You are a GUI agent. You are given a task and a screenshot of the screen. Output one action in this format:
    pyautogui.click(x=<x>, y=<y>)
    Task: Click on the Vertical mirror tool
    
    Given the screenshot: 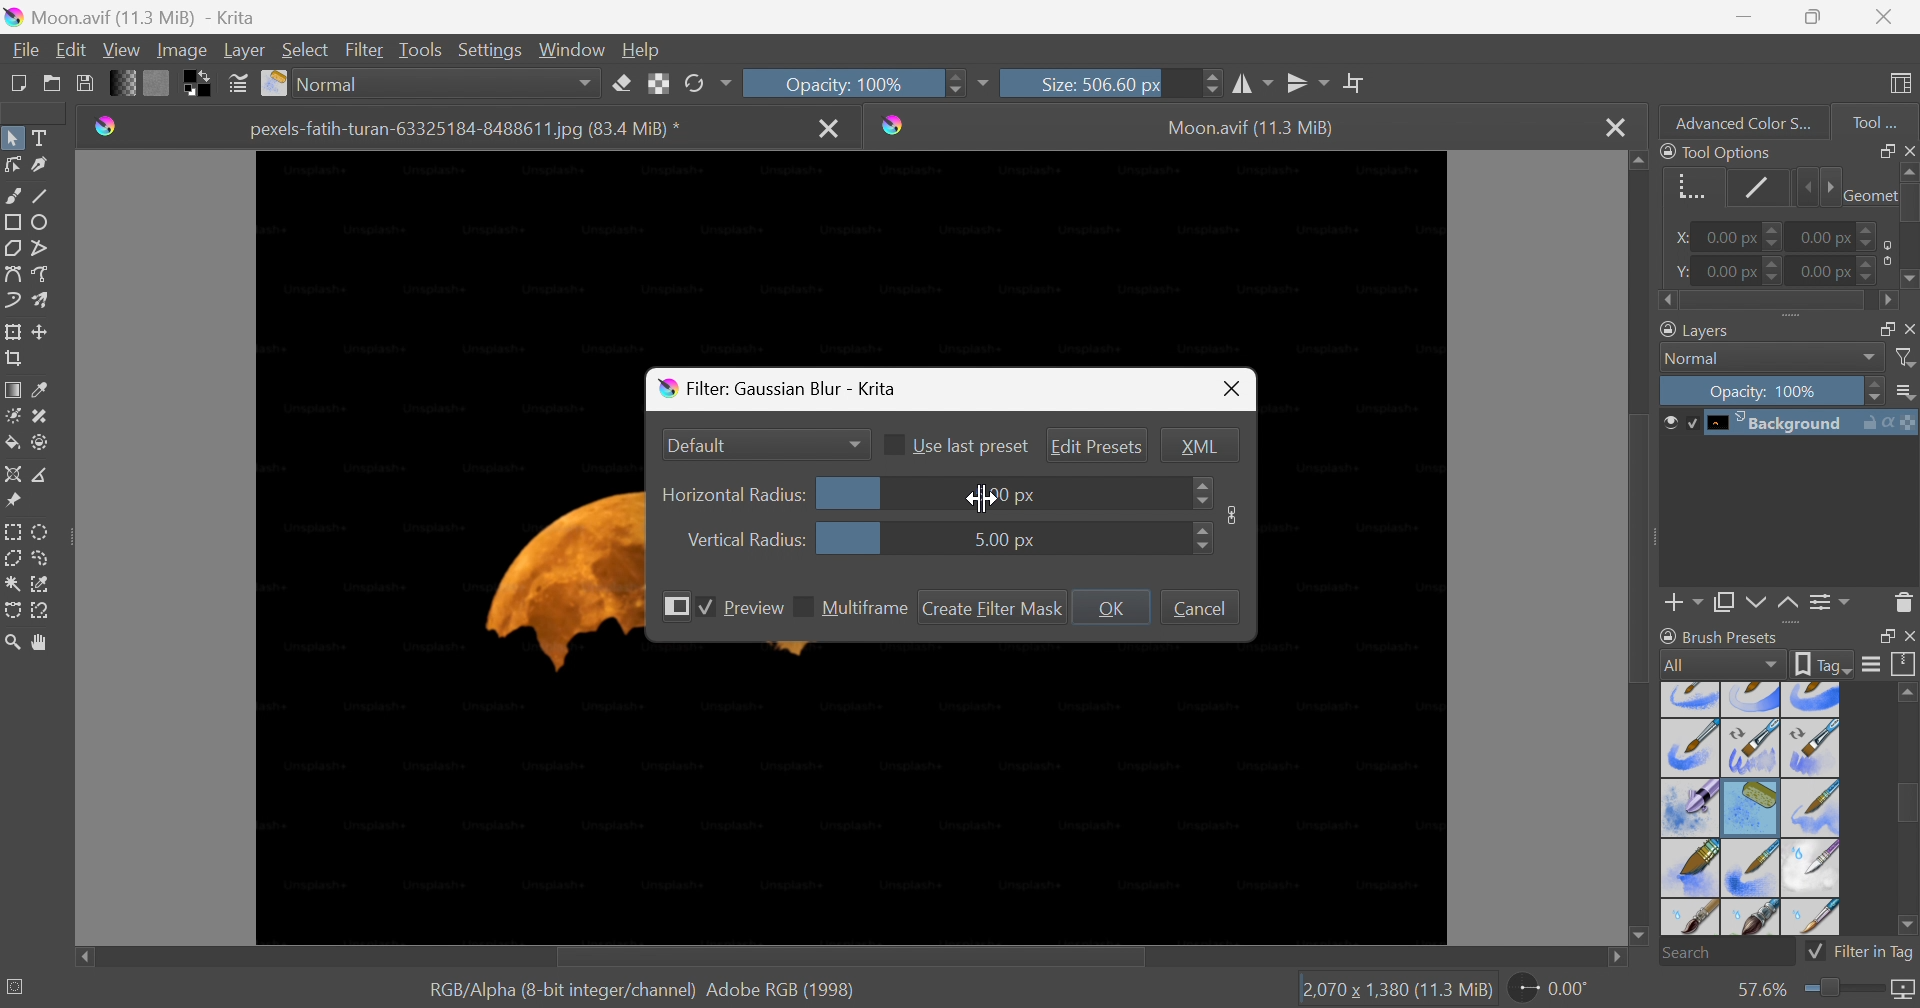 What is the action you would take?
    pyautogui.click(x=1308, y=83)
    